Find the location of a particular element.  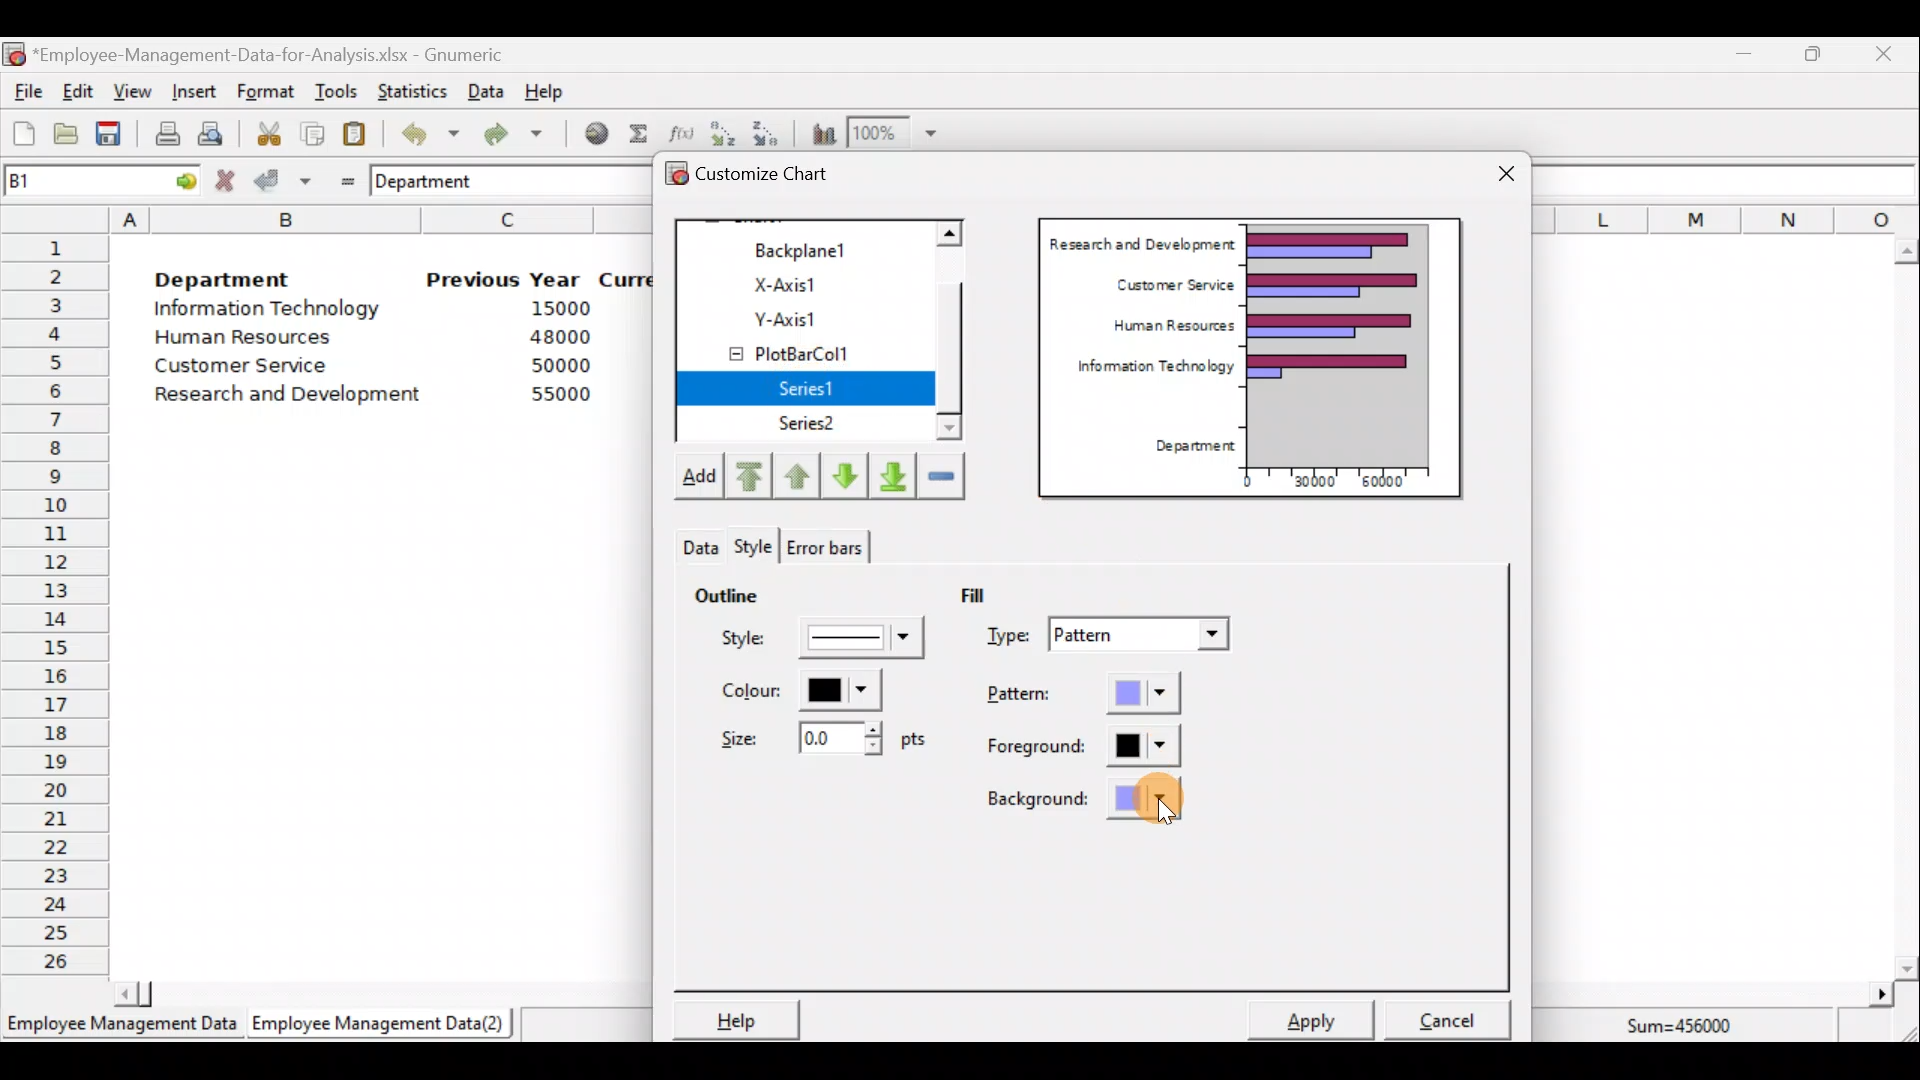

Scroll bar is located at coordinates (960, 333).